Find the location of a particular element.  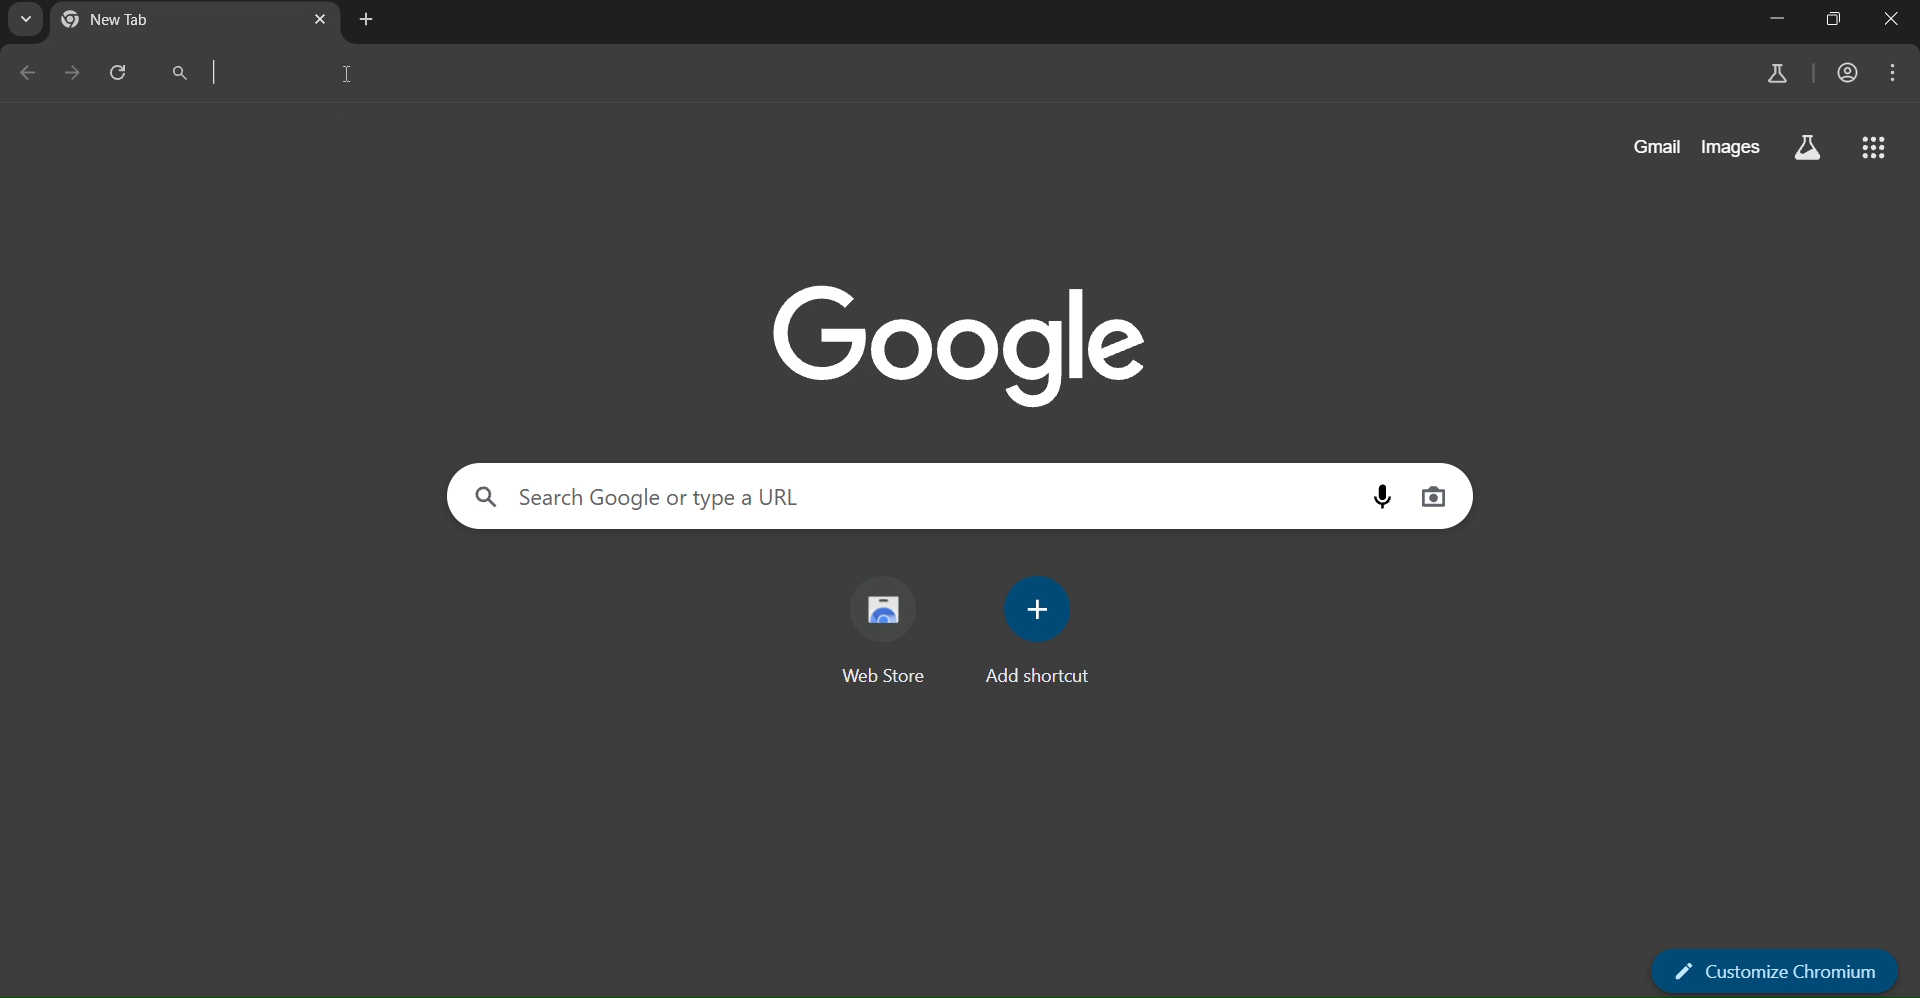

search labs is located at coordinates (1810, 149).